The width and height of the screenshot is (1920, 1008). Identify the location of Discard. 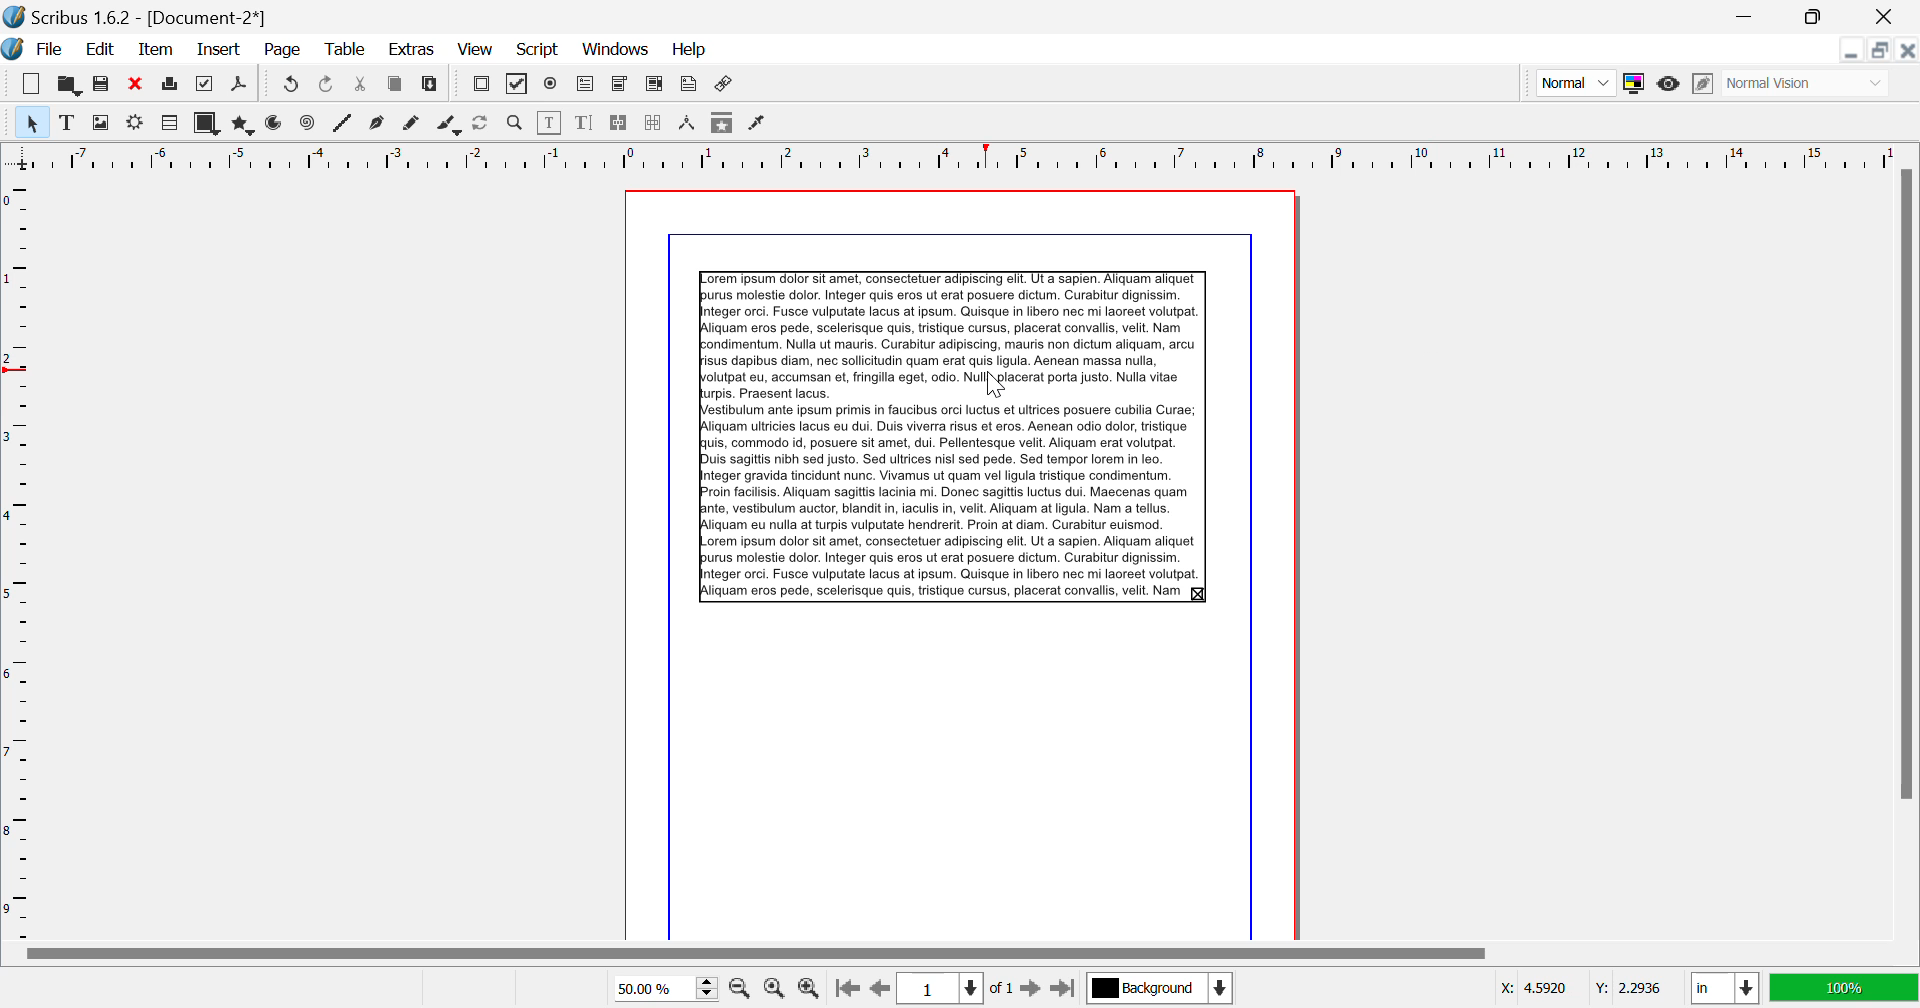
(136, 84).